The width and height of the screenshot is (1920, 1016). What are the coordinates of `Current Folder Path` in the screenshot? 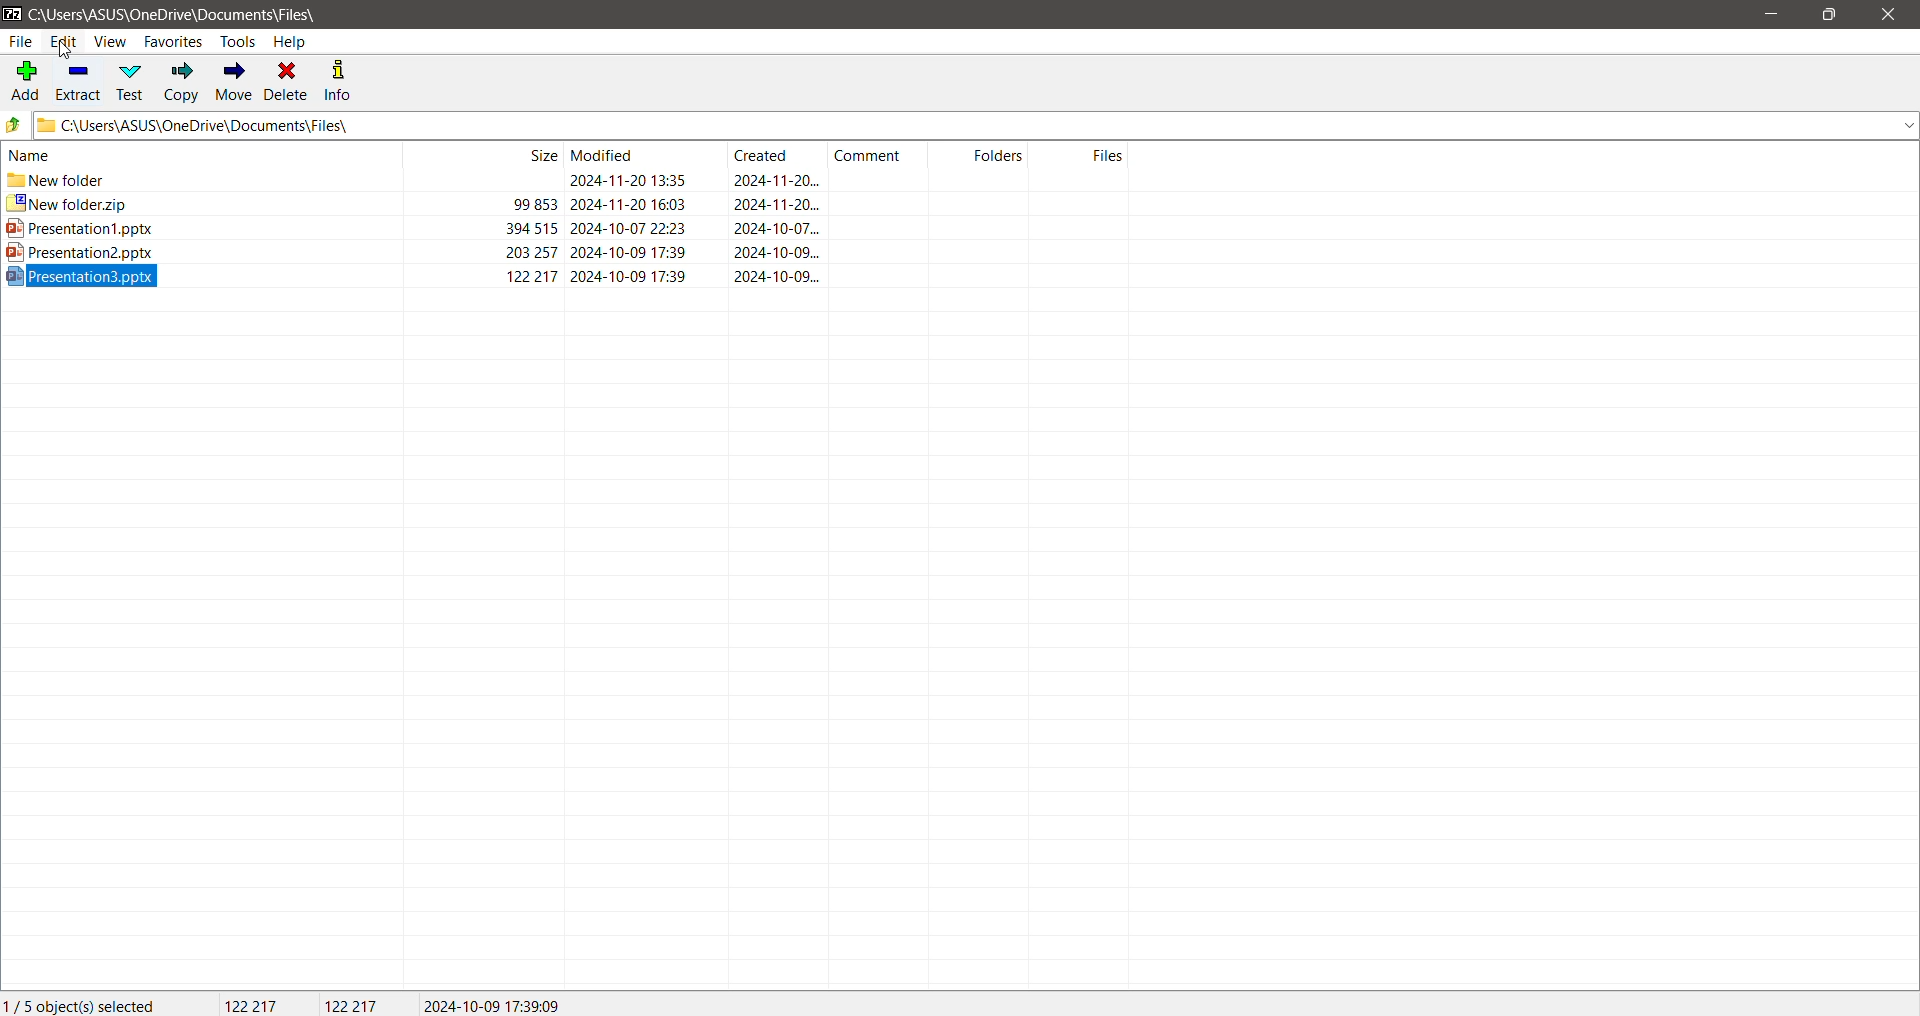 It's located at (177, 12).